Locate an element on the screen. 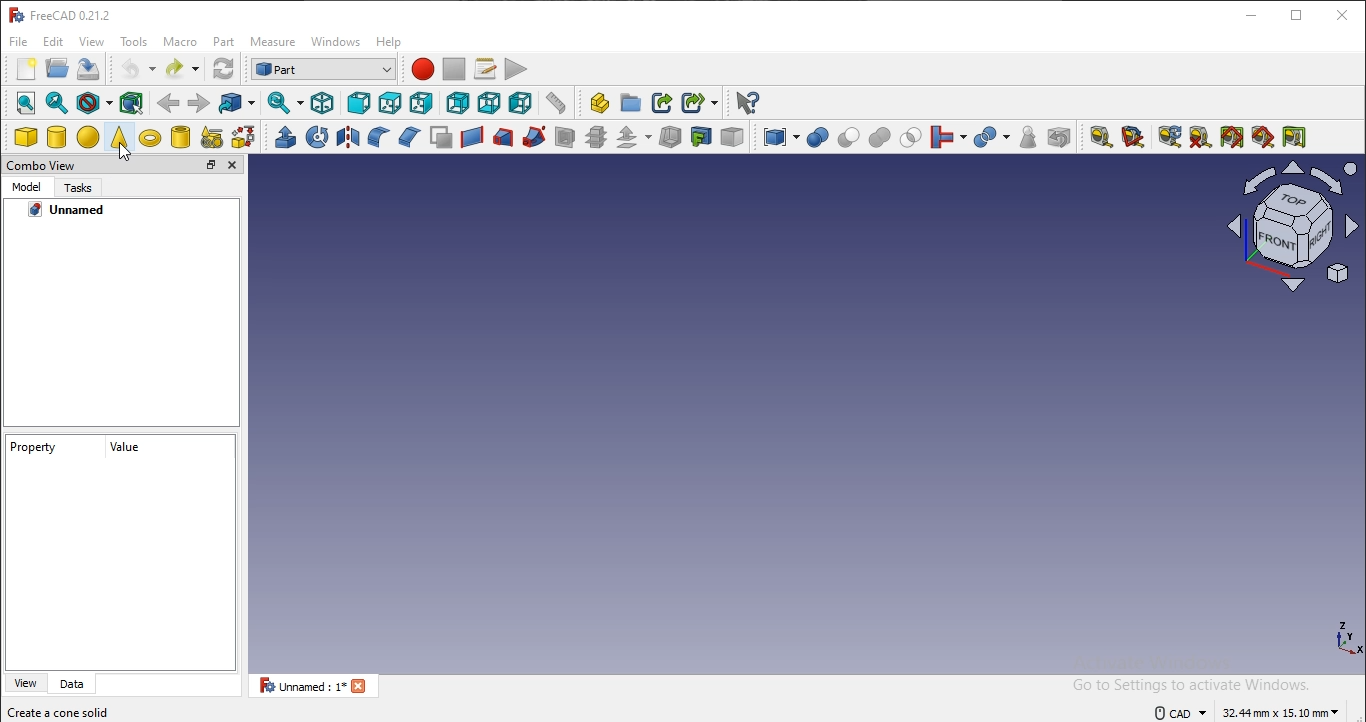 Image resolution: width=1366 pixels, height=722 pixels. part is located at coordinates (226, 42).